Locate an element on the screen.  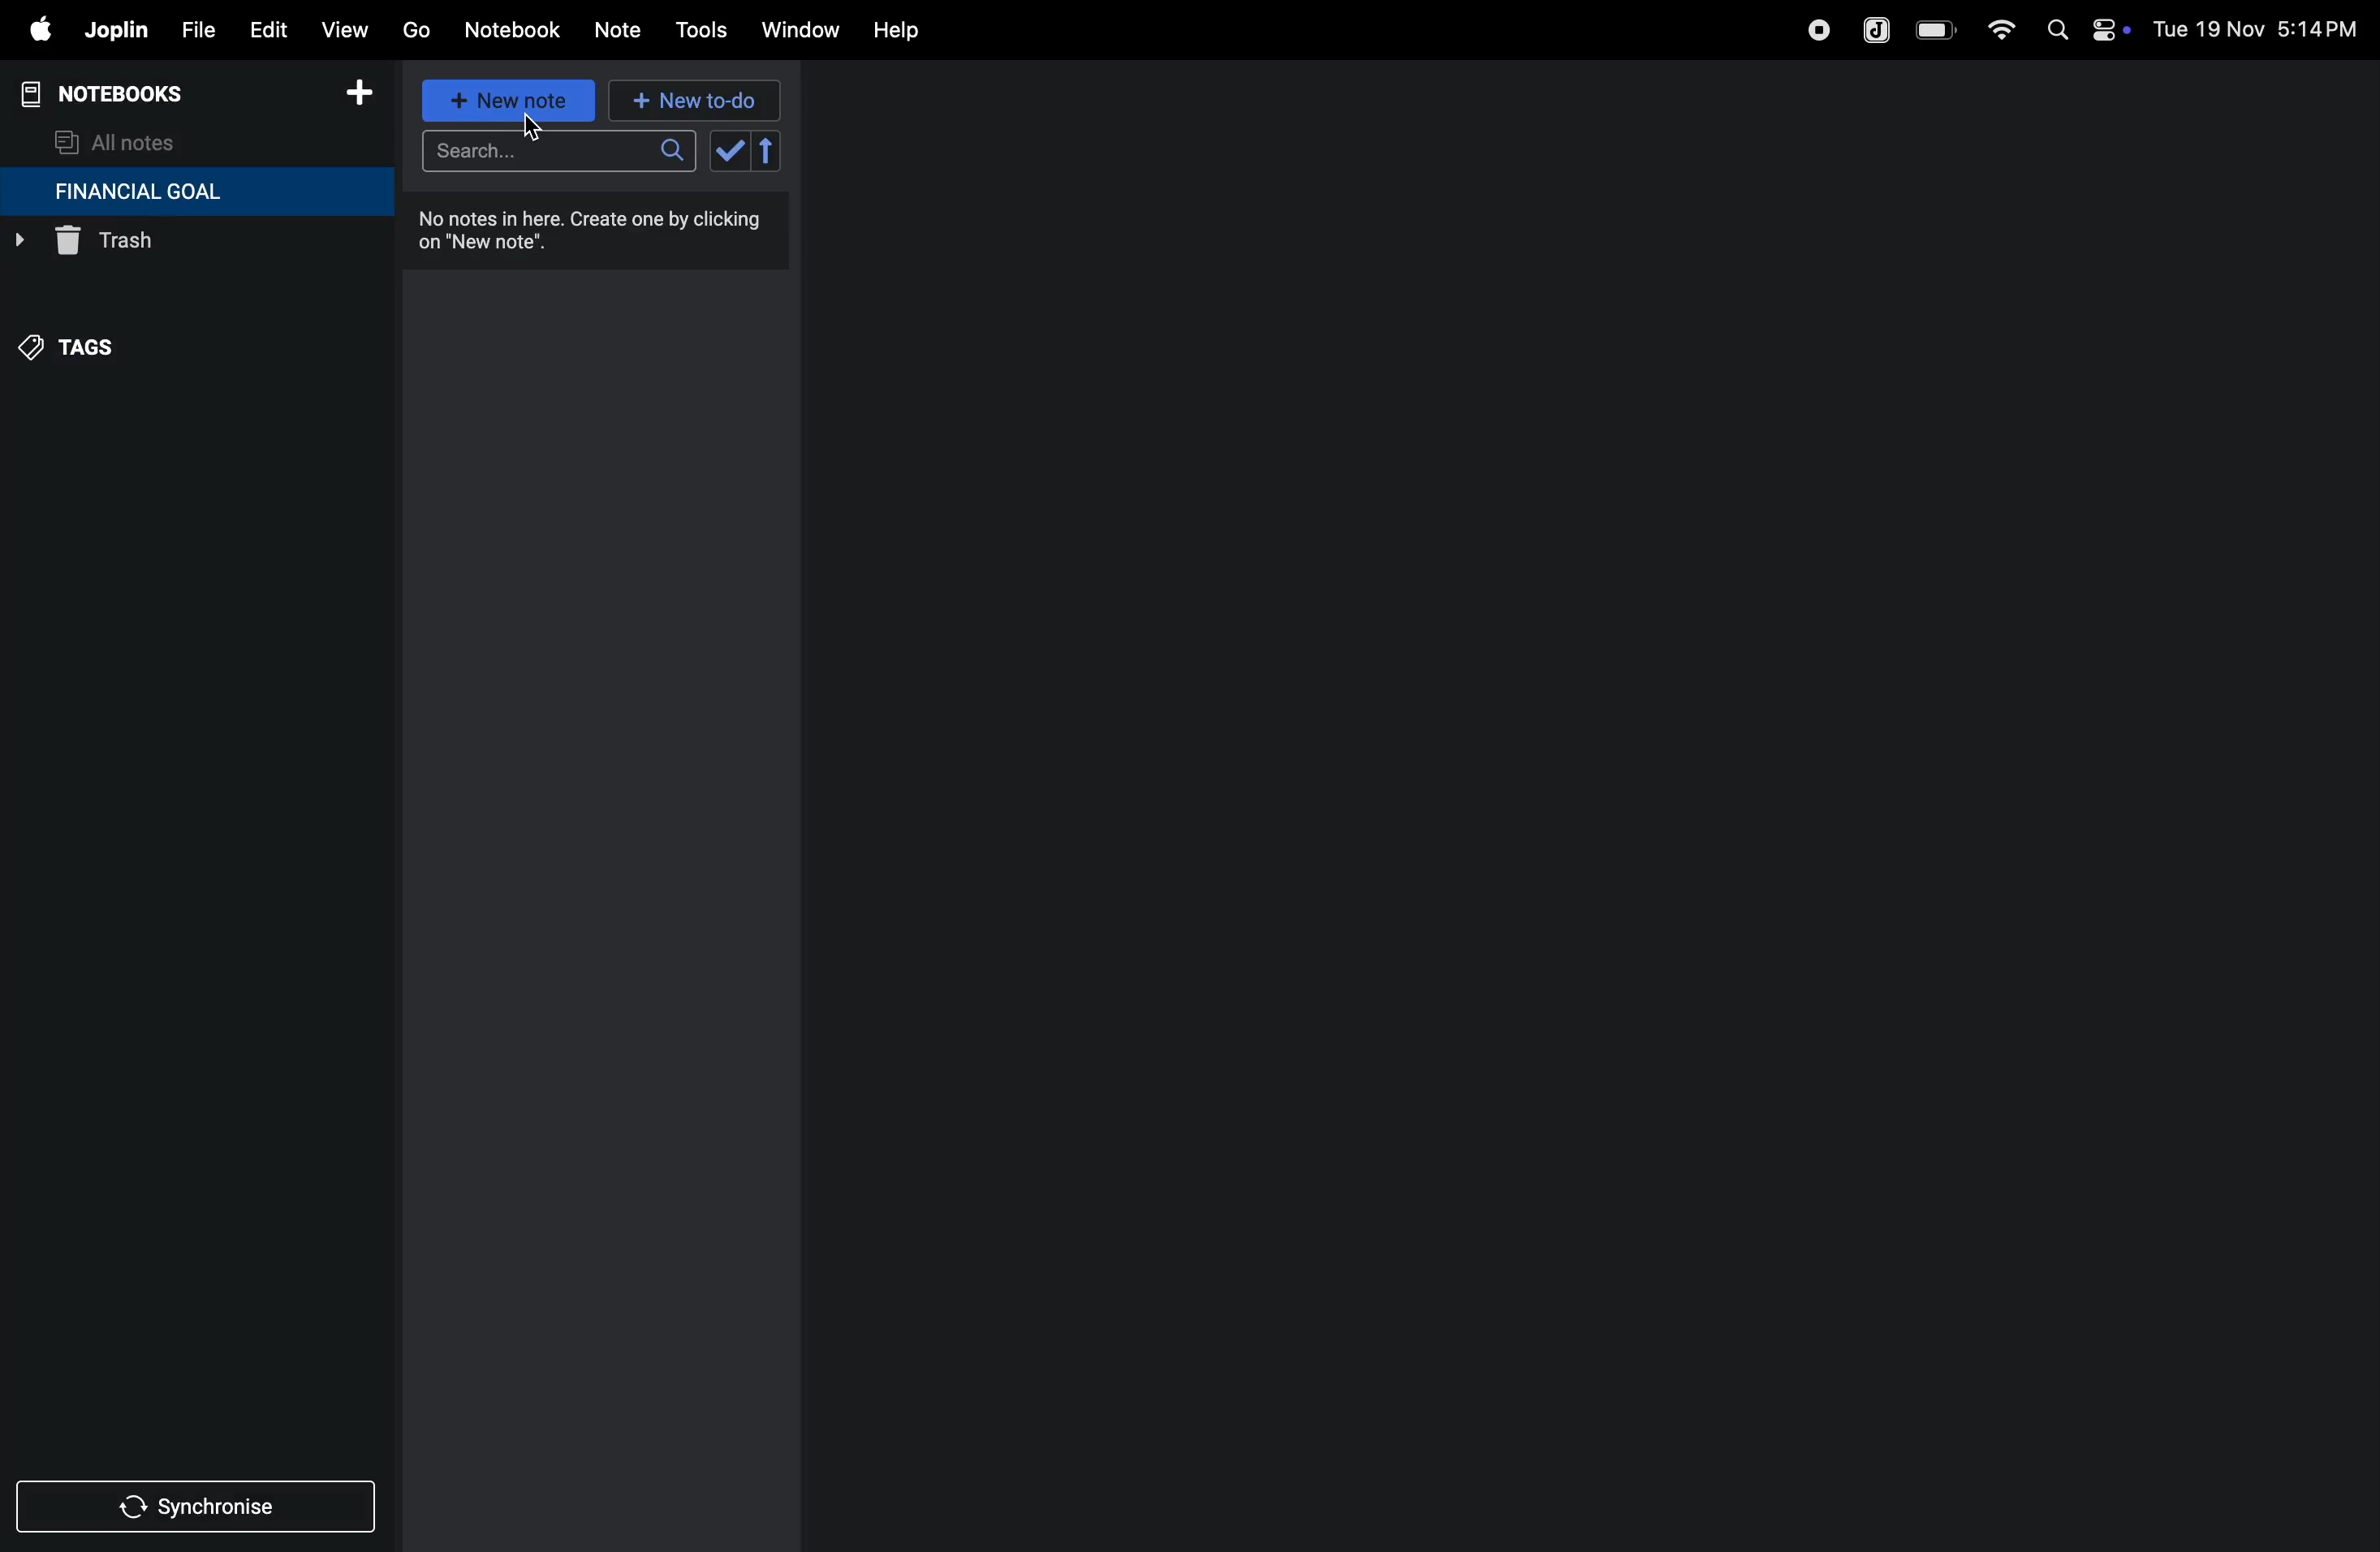
all notes is located at coordinates (117, 141).